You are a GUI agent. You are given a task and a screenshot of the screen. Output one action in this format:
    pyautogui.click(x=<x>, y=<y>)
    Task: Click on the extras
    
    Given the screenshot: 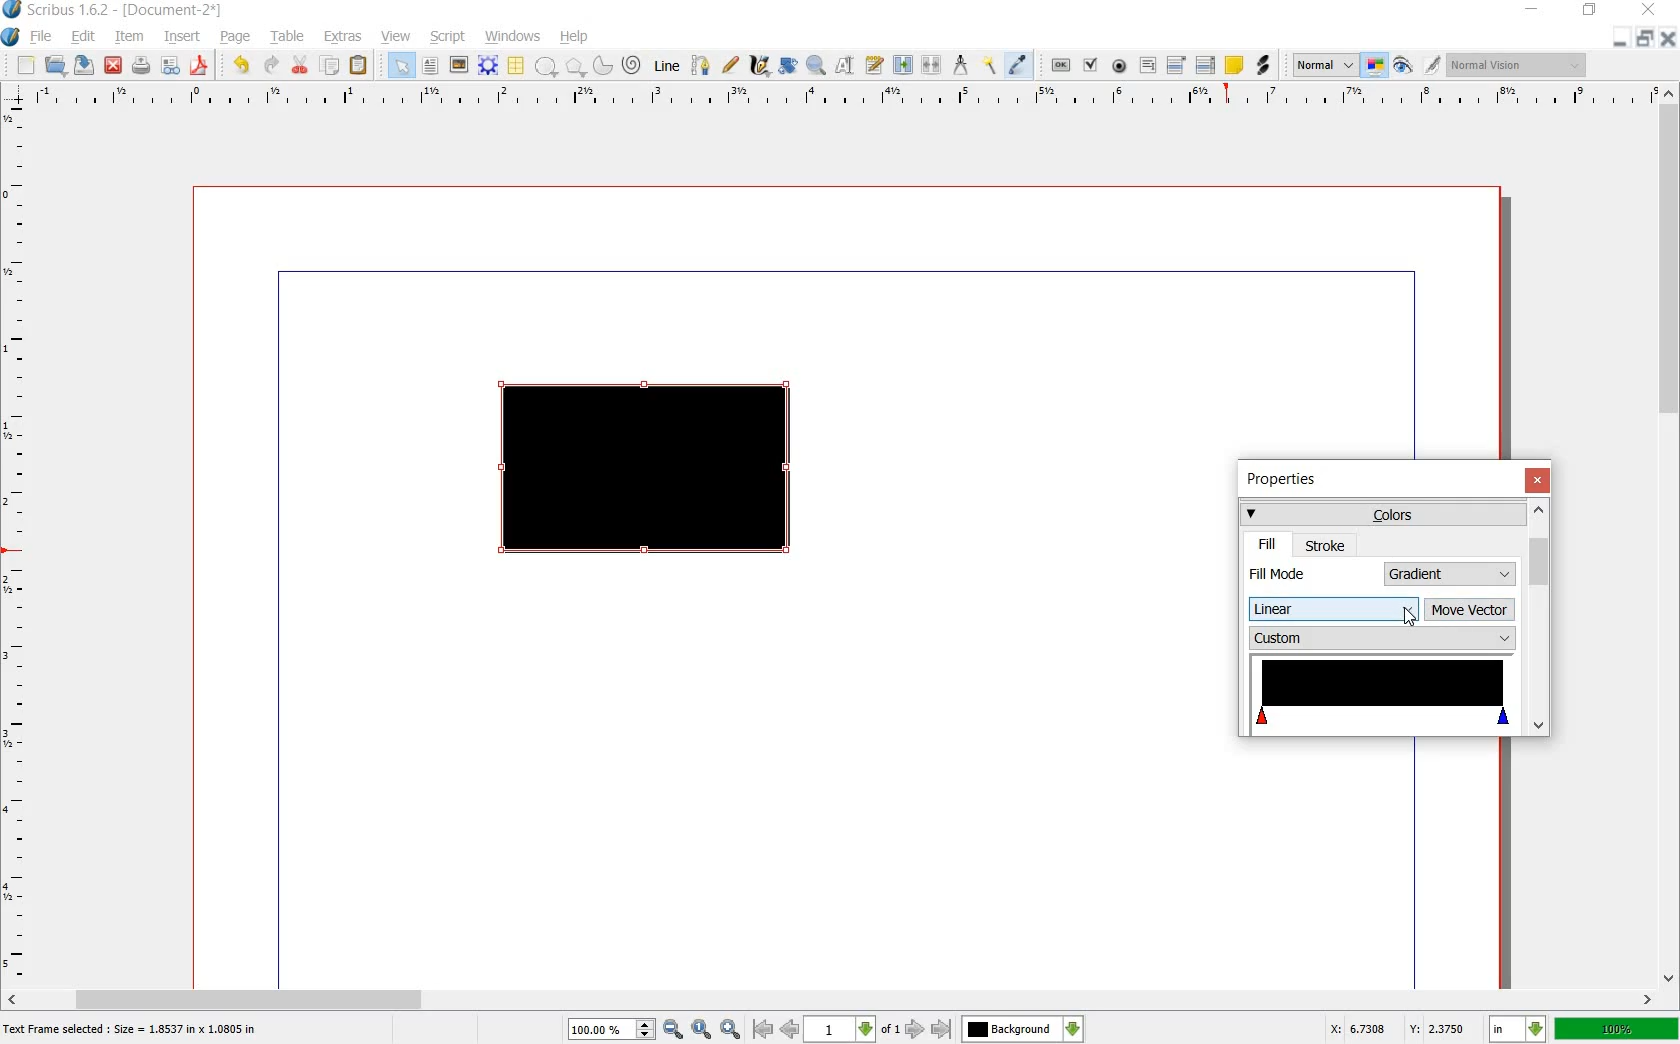 What is the action you would take?
    pyautogui.click(x=343, y=37)
    